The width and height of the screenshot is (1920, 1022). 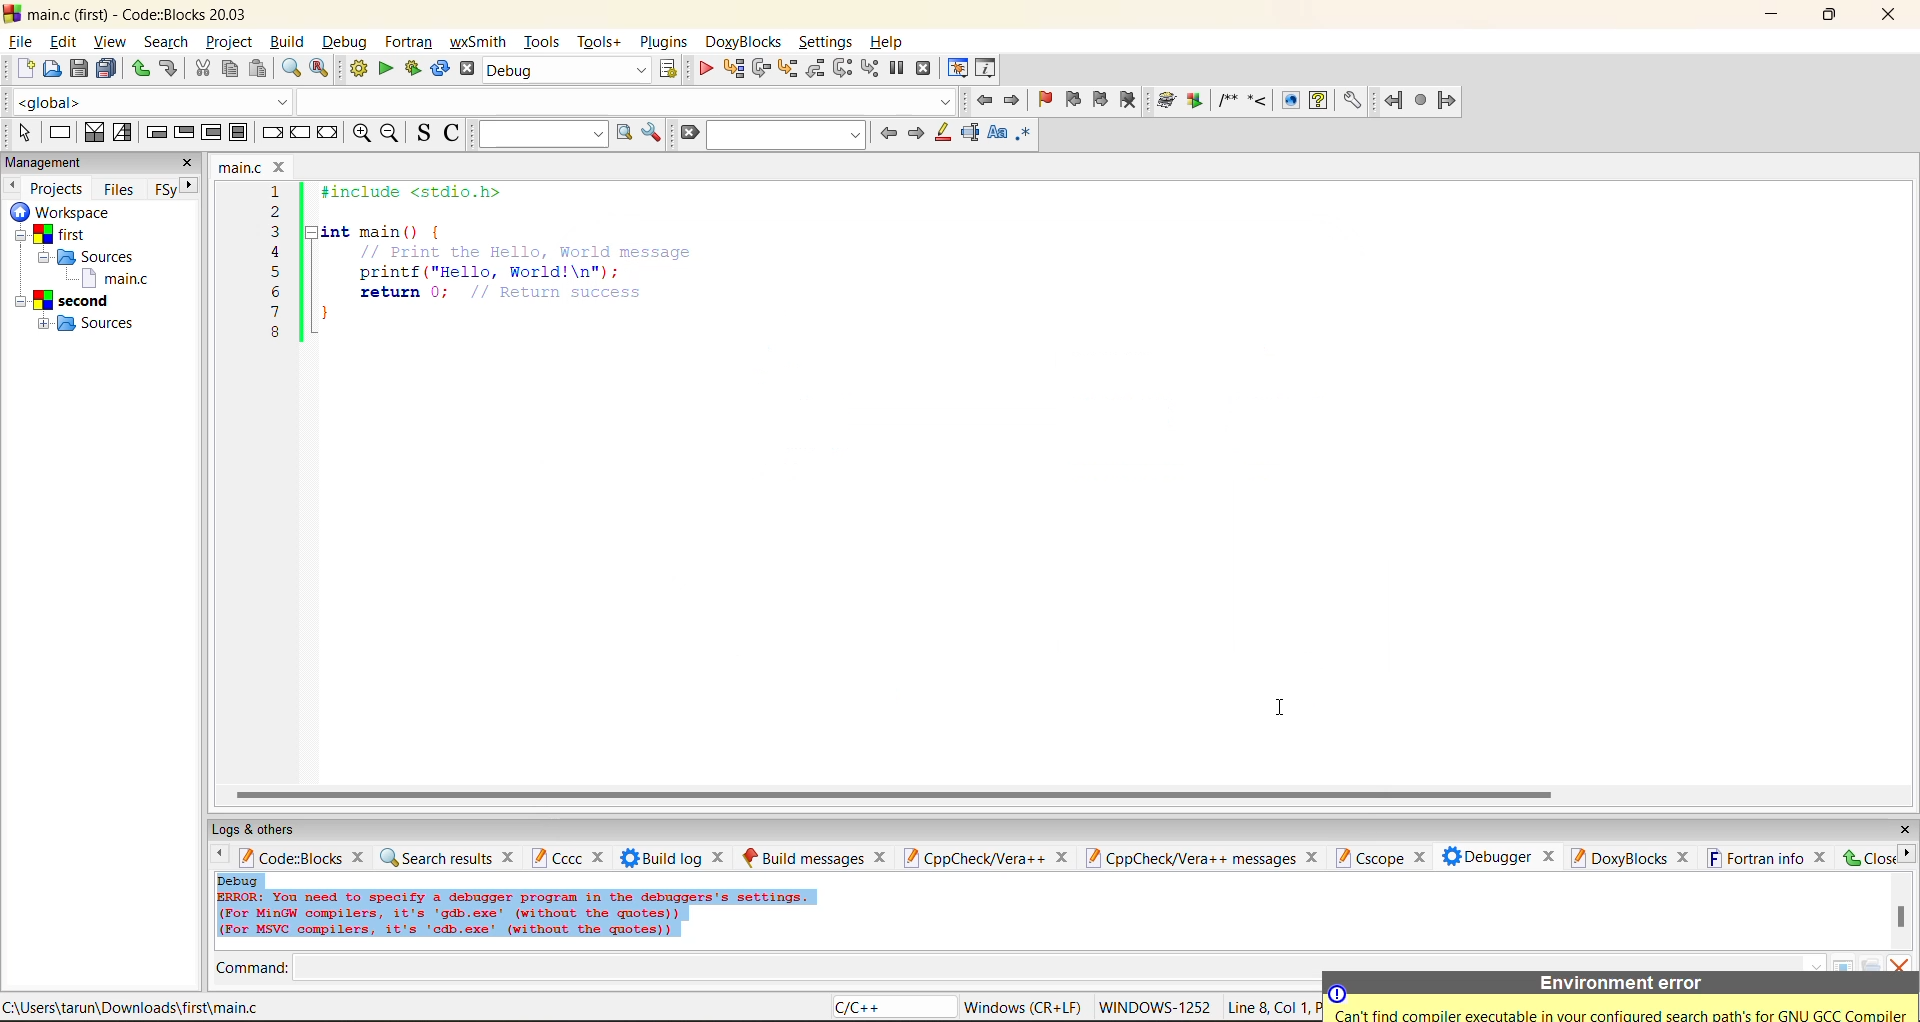 I want to click on entry condition loop, so click(x=156, y=132).